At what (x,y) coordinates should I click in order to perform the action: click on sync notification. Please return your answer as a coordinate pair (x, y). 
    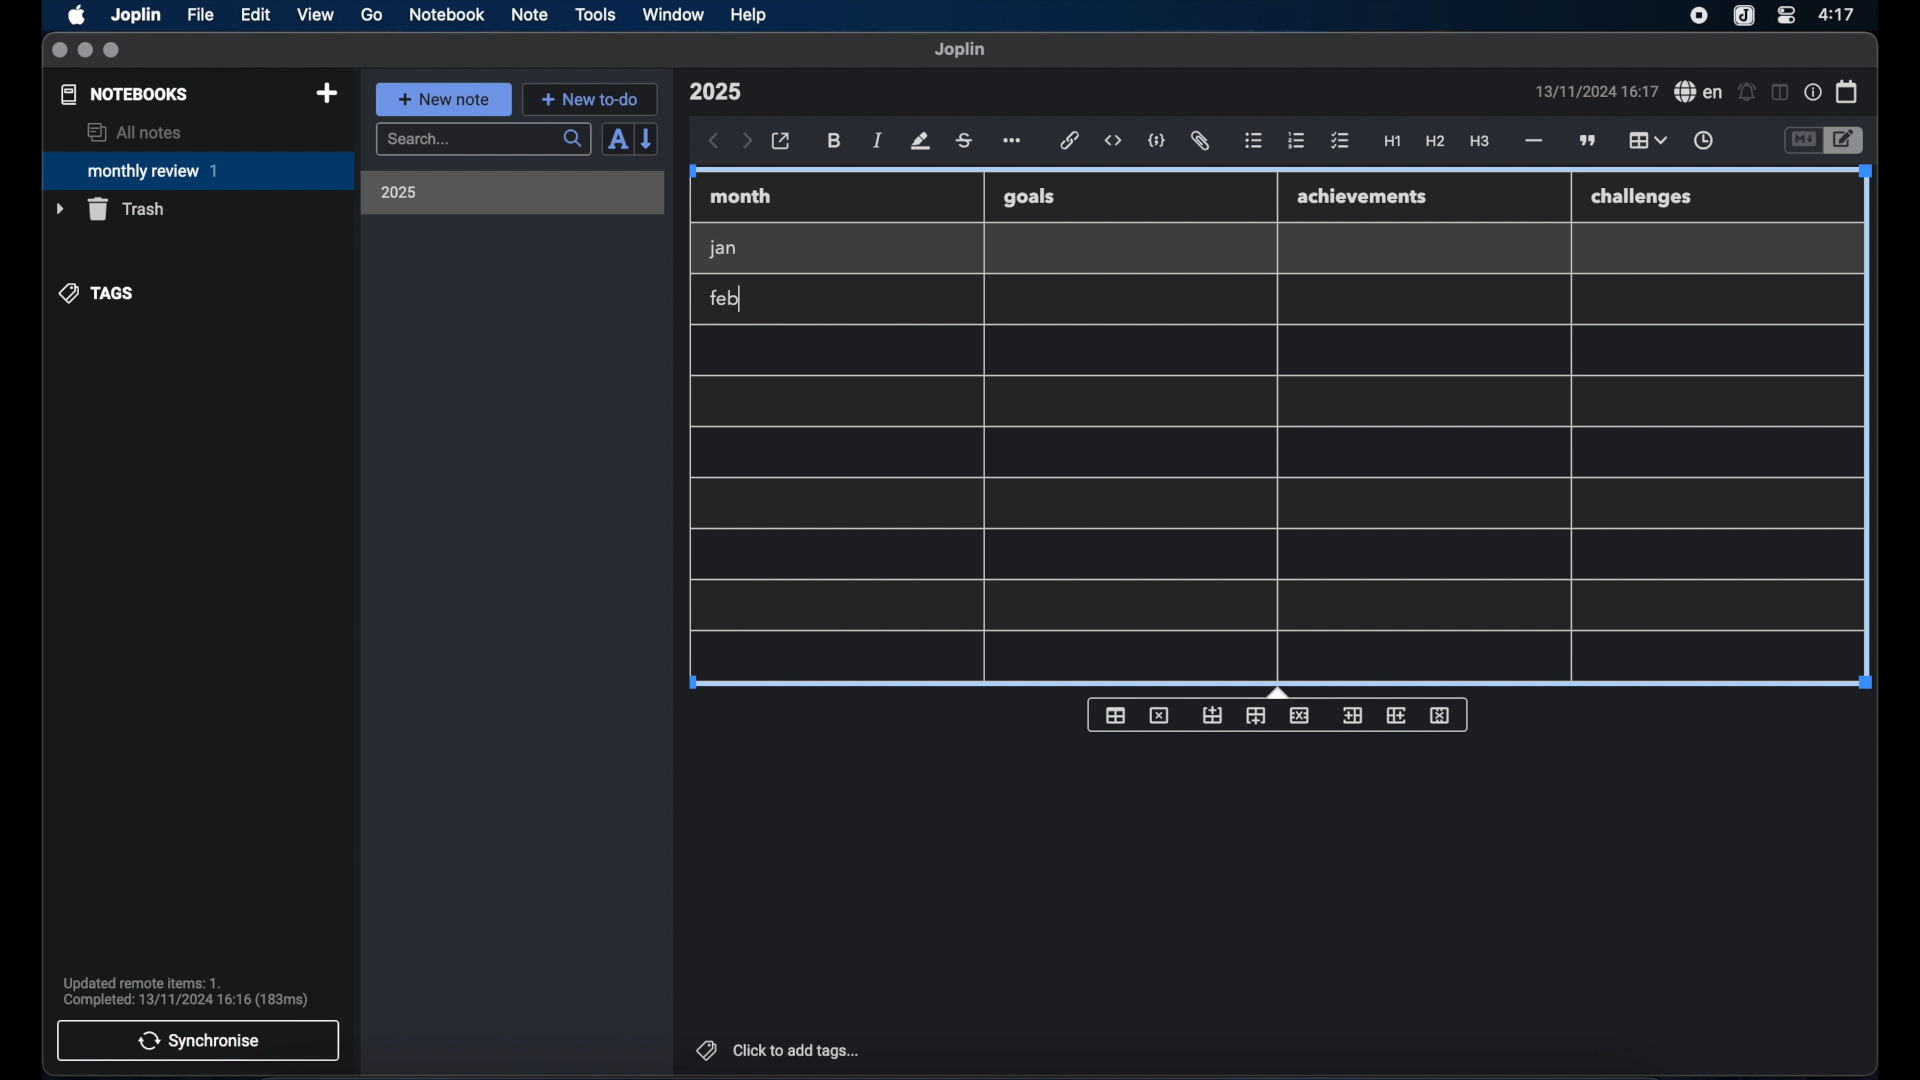
    Looking at the image, I should click on (186, 992).